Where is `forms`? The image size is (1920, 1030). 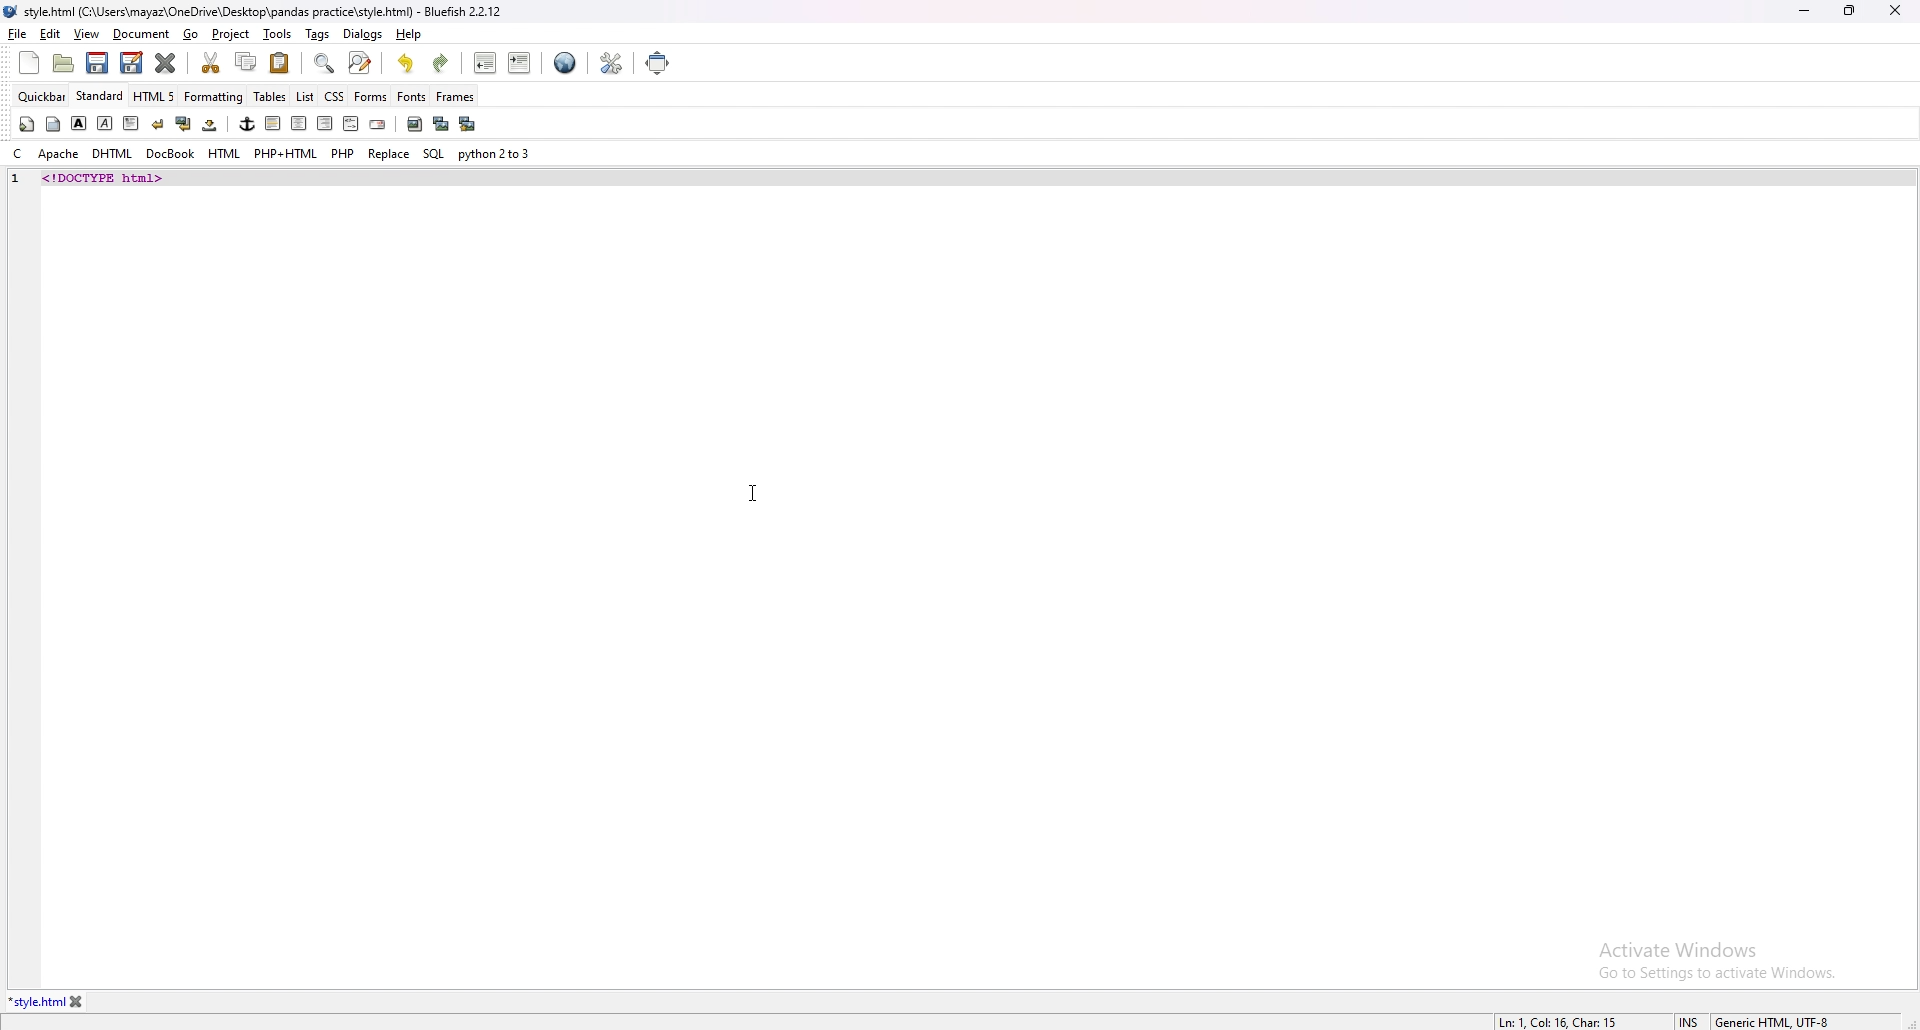
forms is located at coordinates (371, 95).